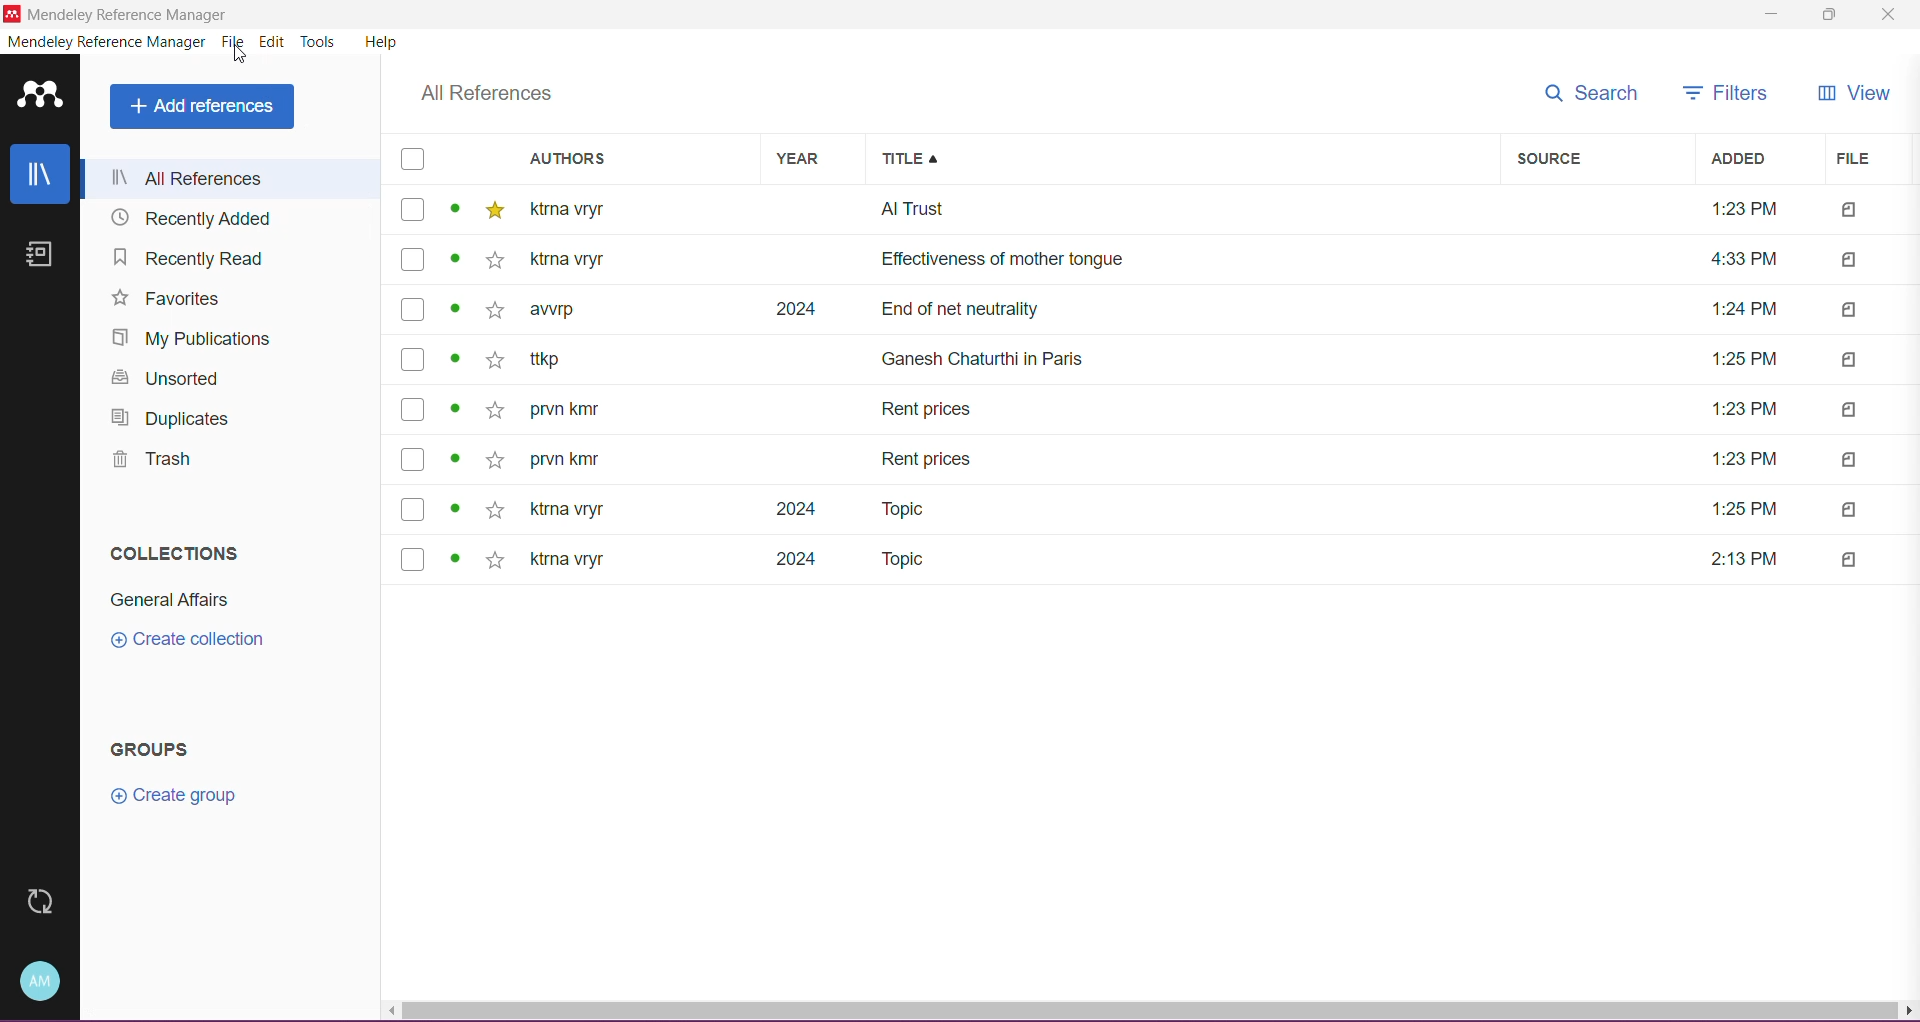 This screenshot has height=1022, width=1920. I want to click on ktrna vryr 2024 Topic 2:13PM, so click(1154, 560).